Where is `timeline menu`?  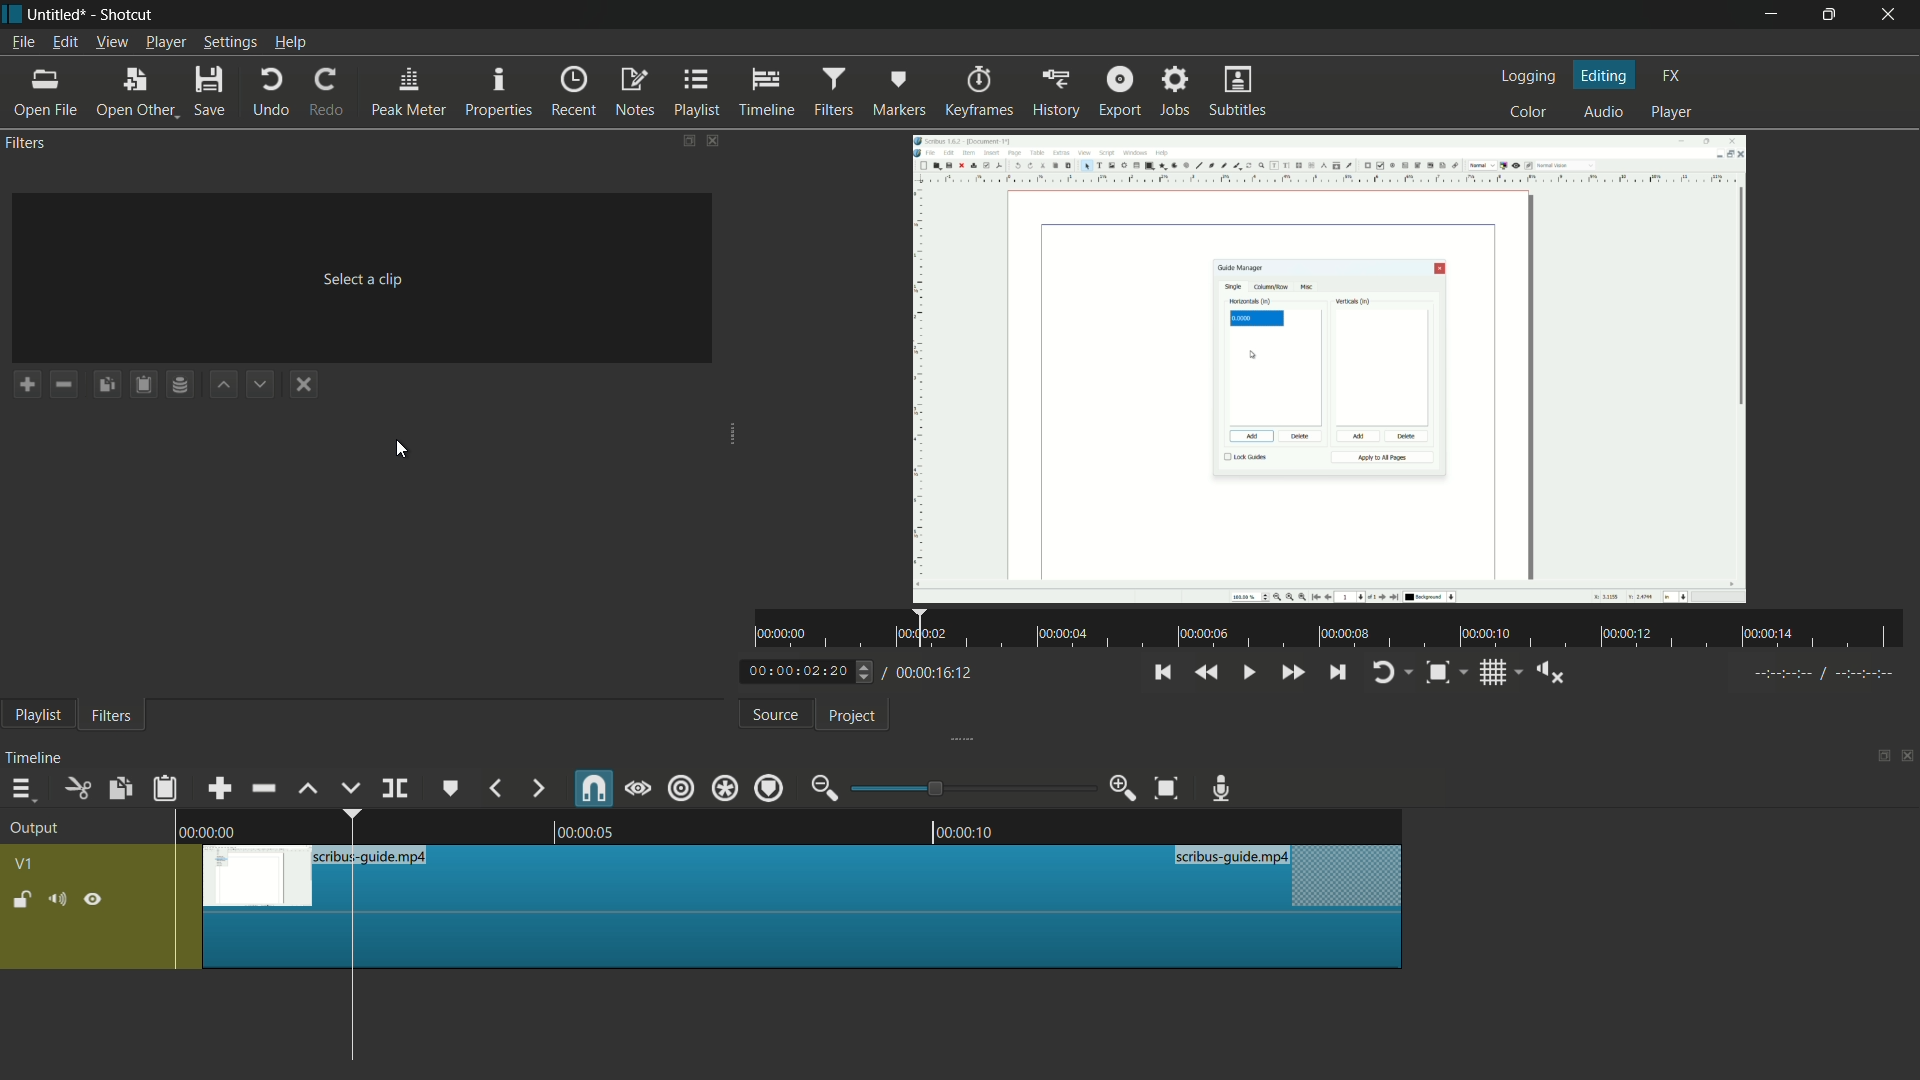 timeline menu is located at coordinates (20, 789).